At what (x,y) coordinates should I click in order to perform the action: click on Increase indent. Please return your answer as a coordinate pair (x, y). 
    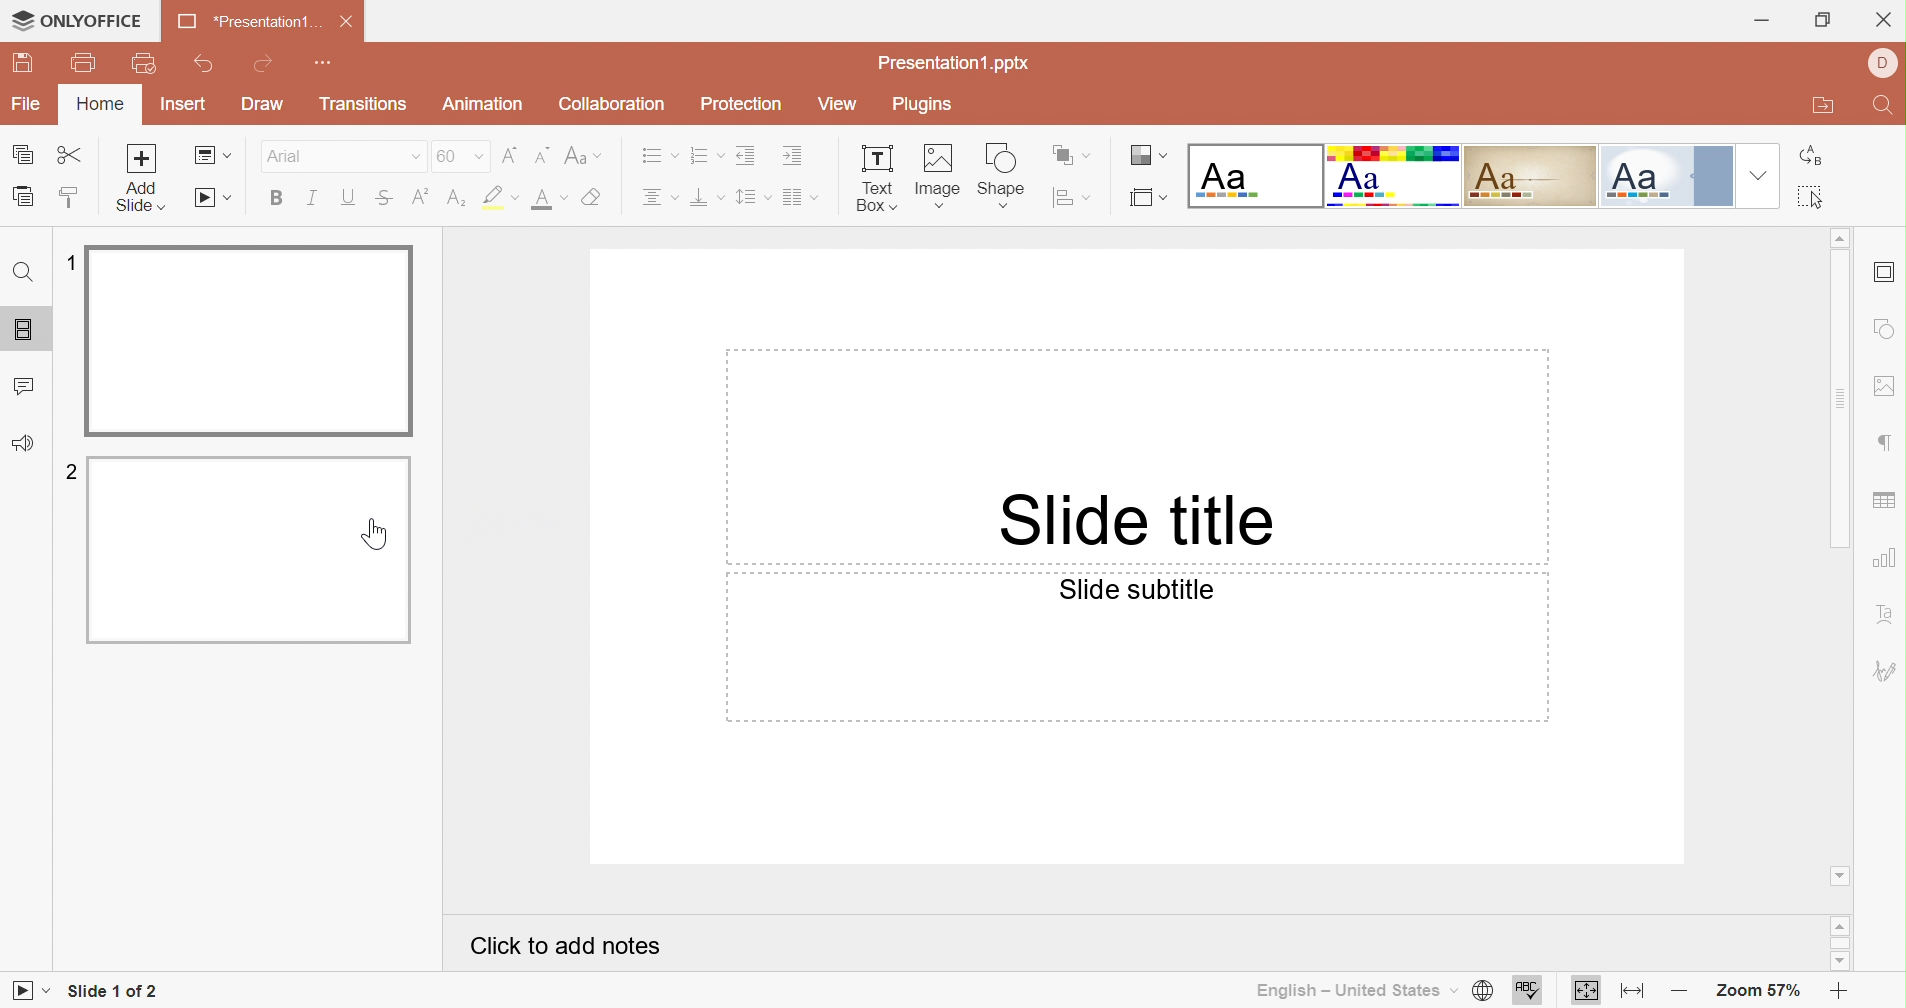
    Looking at the image, I should click on (790, 156).